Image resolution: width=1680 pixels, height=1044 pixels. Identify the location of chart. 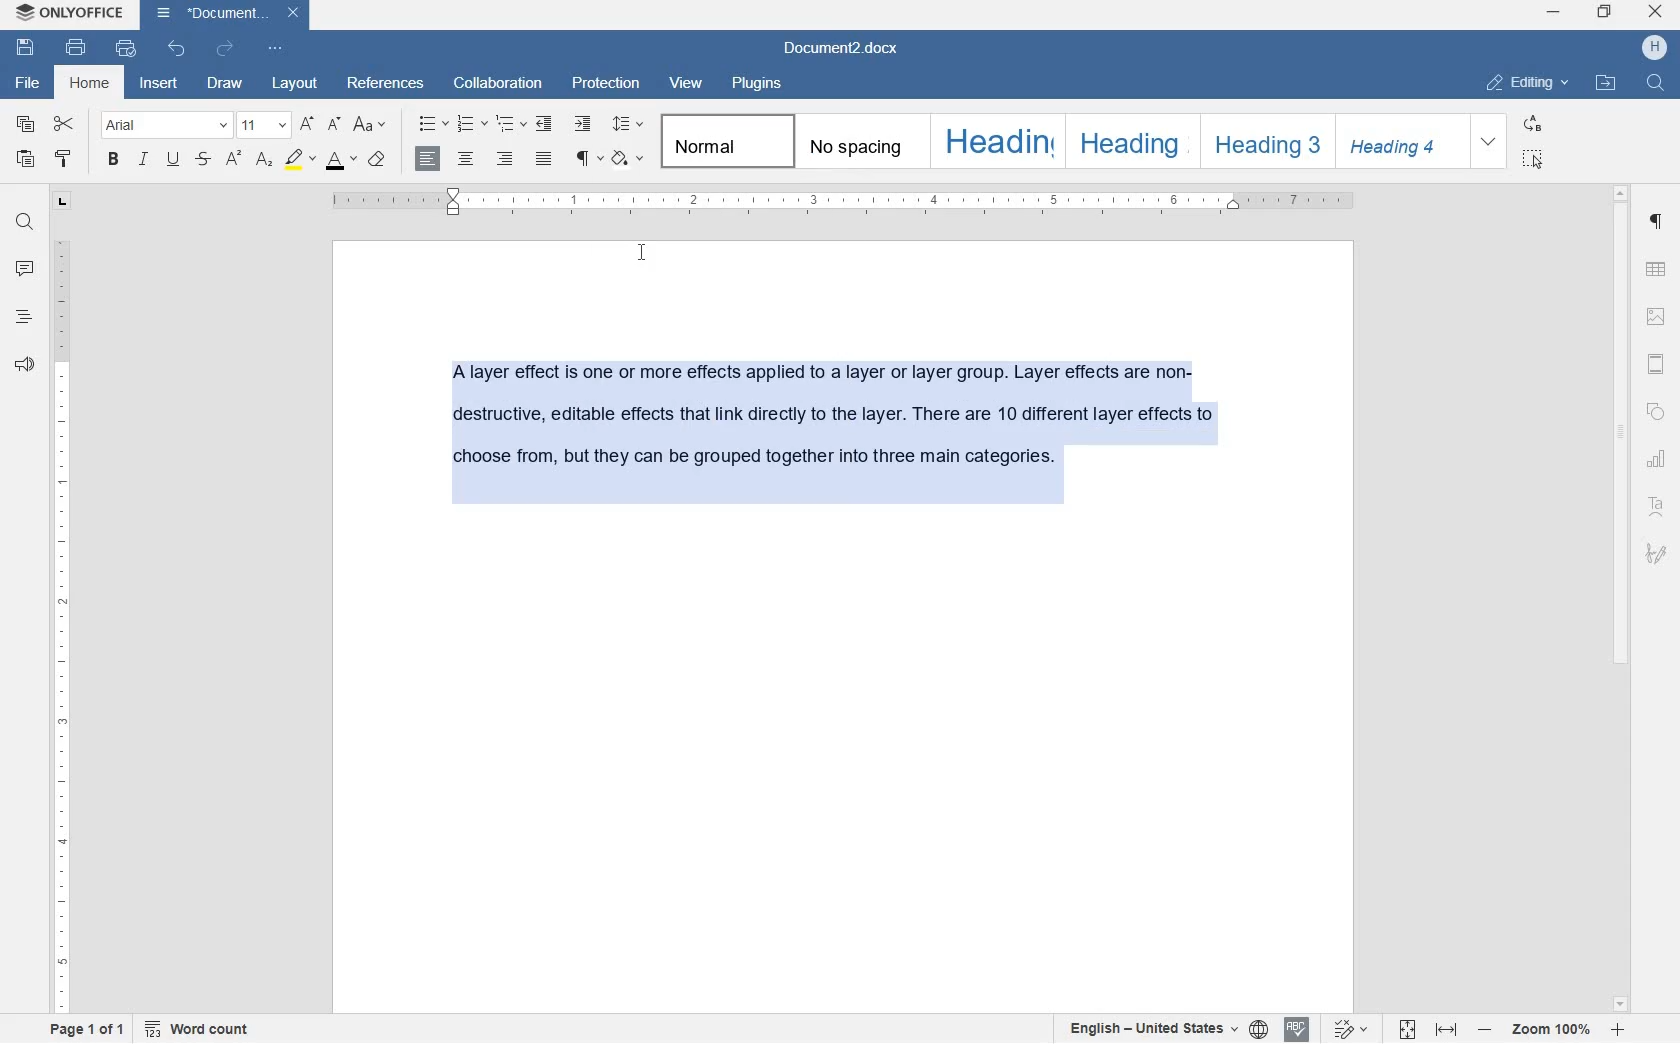
(1658, 459).